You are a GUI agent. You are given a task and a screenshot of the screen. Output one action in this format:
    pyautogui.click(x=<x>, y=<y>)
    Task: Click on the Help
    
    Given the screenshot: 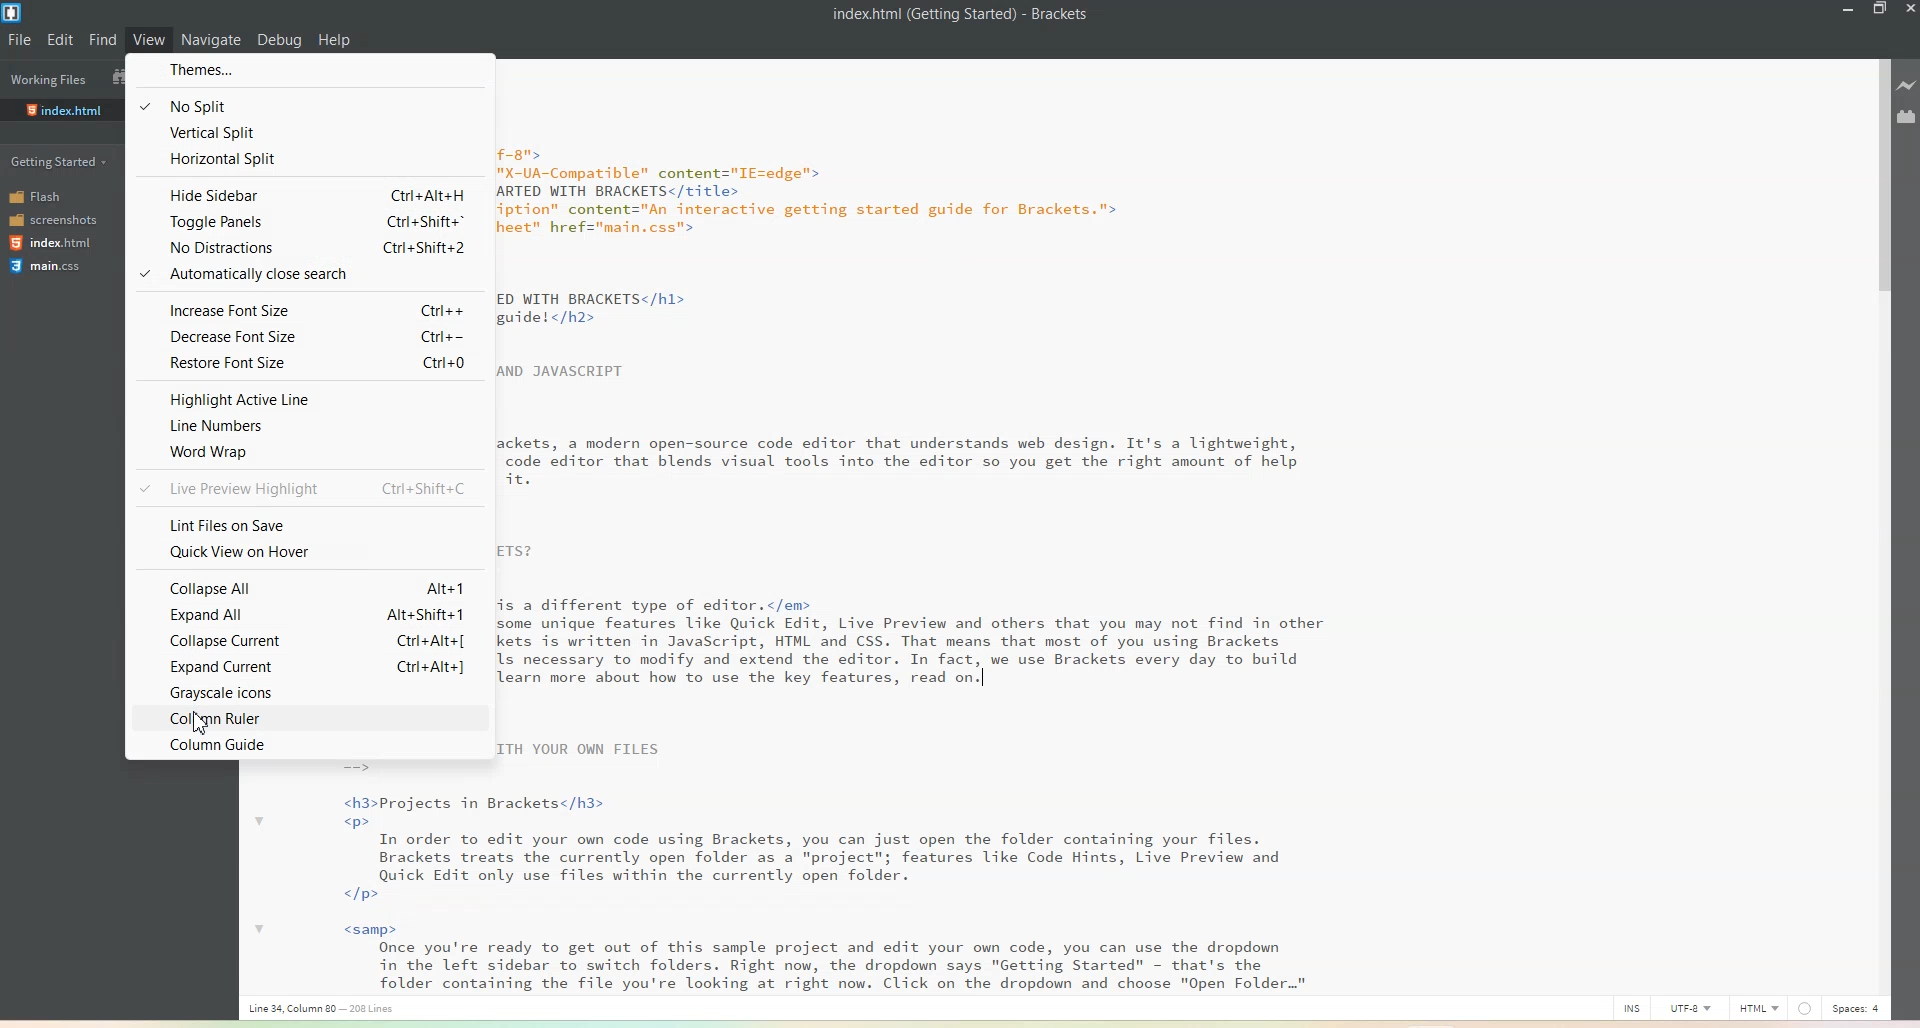 What is the action you would take?
    pyautogui.click(x=333, y=41)
    